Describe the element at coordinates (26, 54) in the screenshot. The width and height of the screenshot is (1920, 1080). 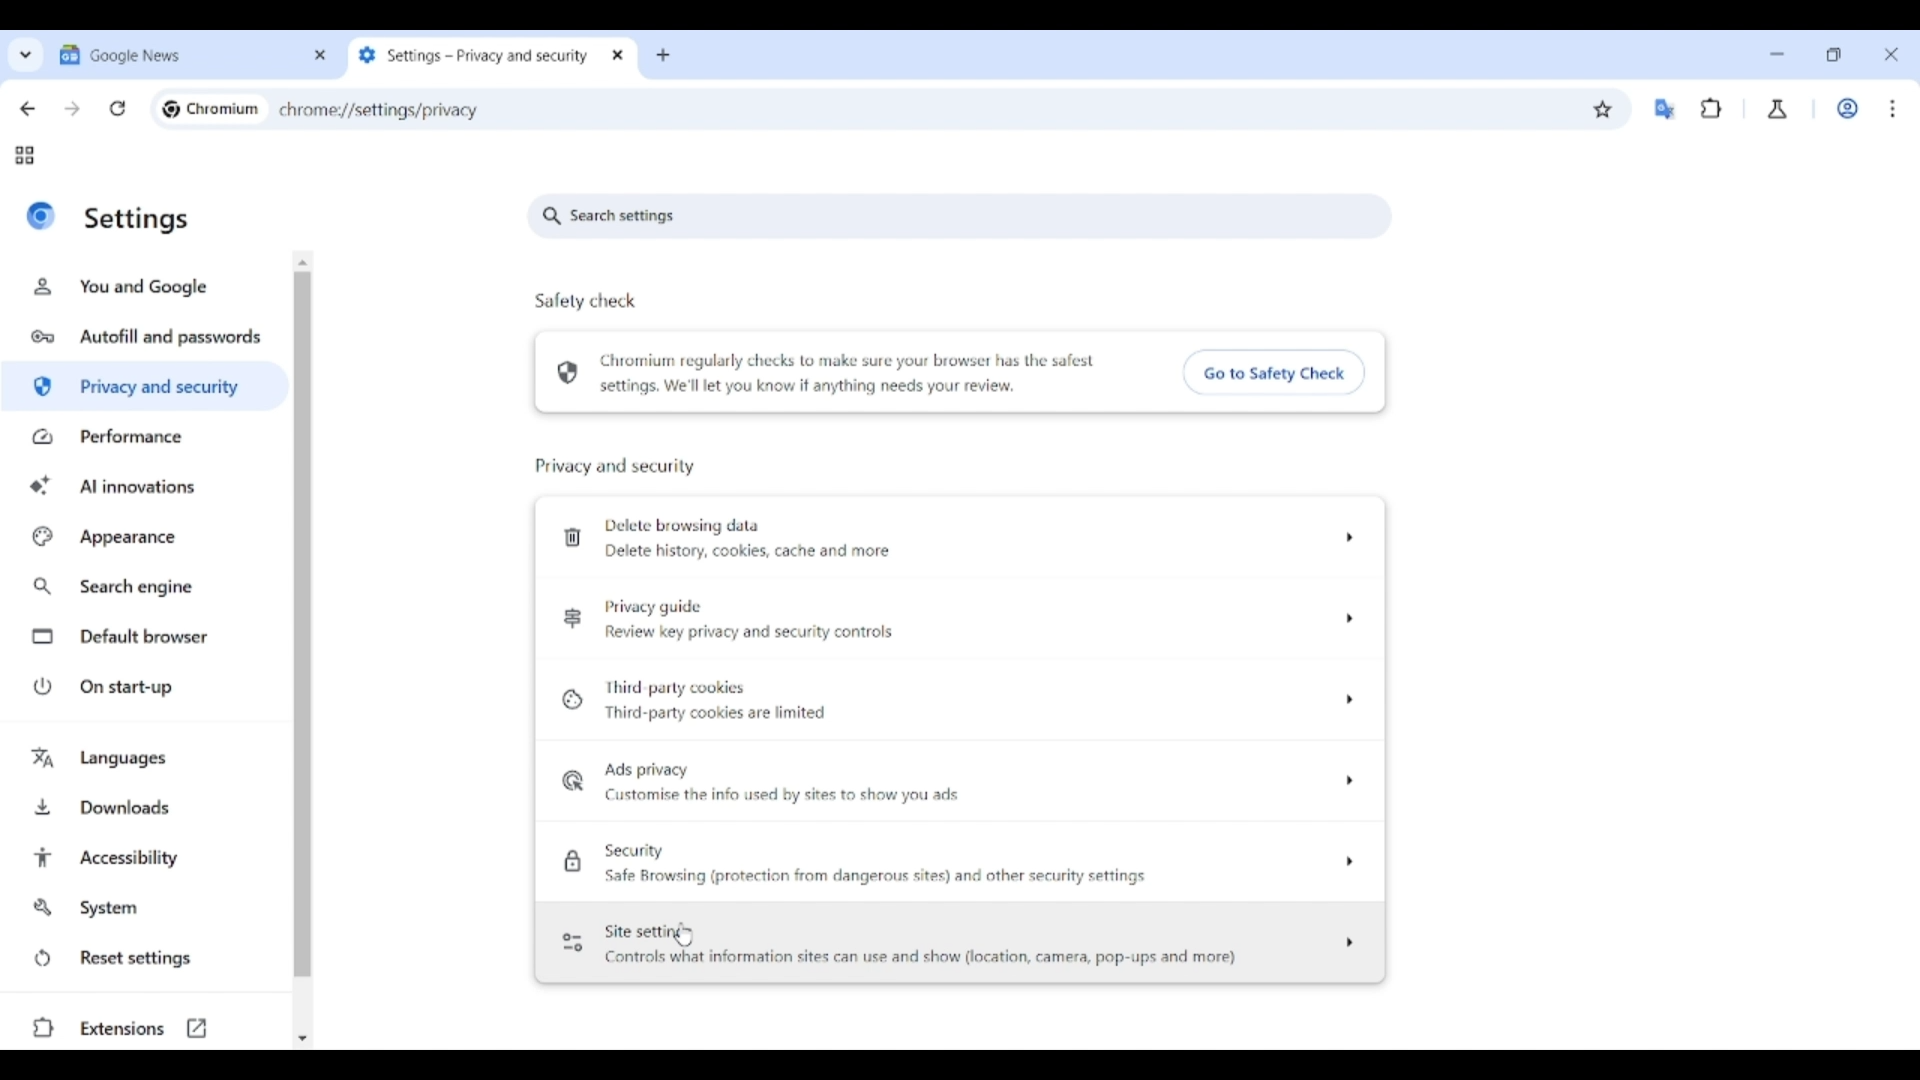
I see `Search tabs` at that location.